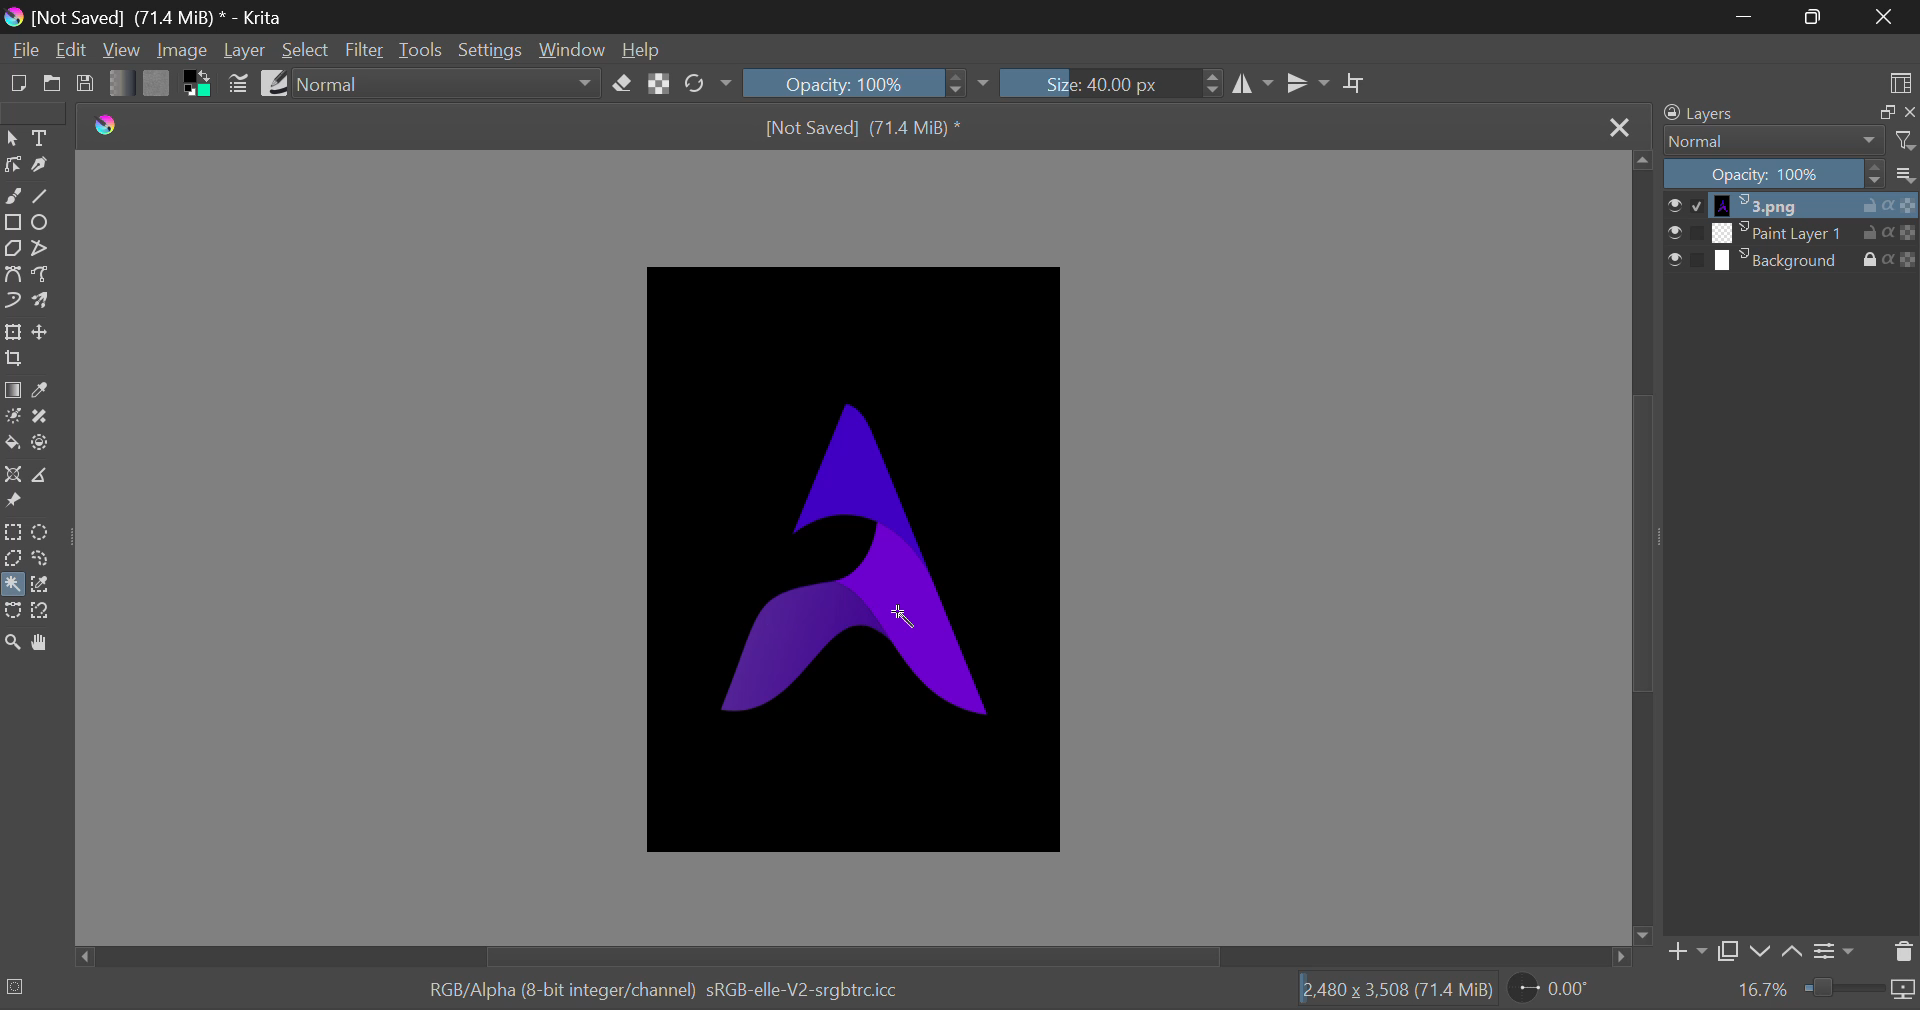 The image size is (1920, 1010). I want to click on Gradient Fill, so click(13, 391).